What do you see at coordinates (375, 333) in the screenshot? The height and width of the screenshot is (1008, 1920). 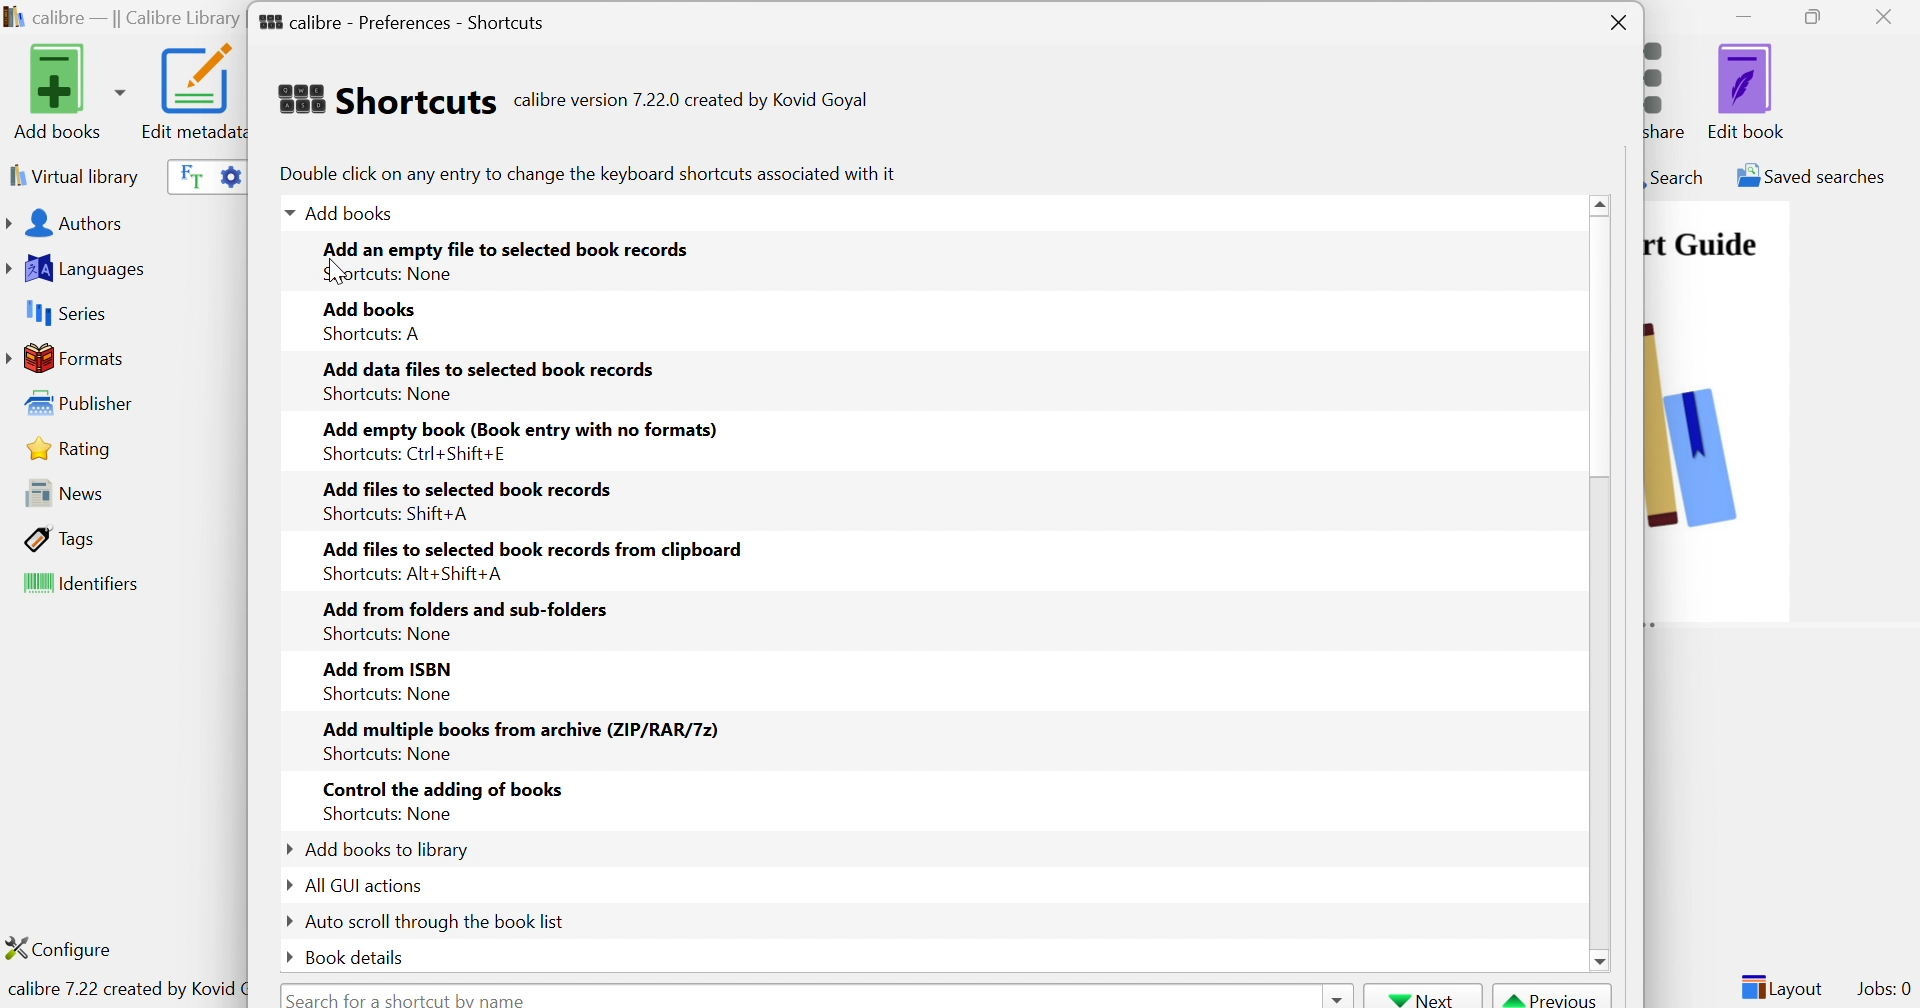 I see `Shortcuts: A` at bounding box center [375, 333].